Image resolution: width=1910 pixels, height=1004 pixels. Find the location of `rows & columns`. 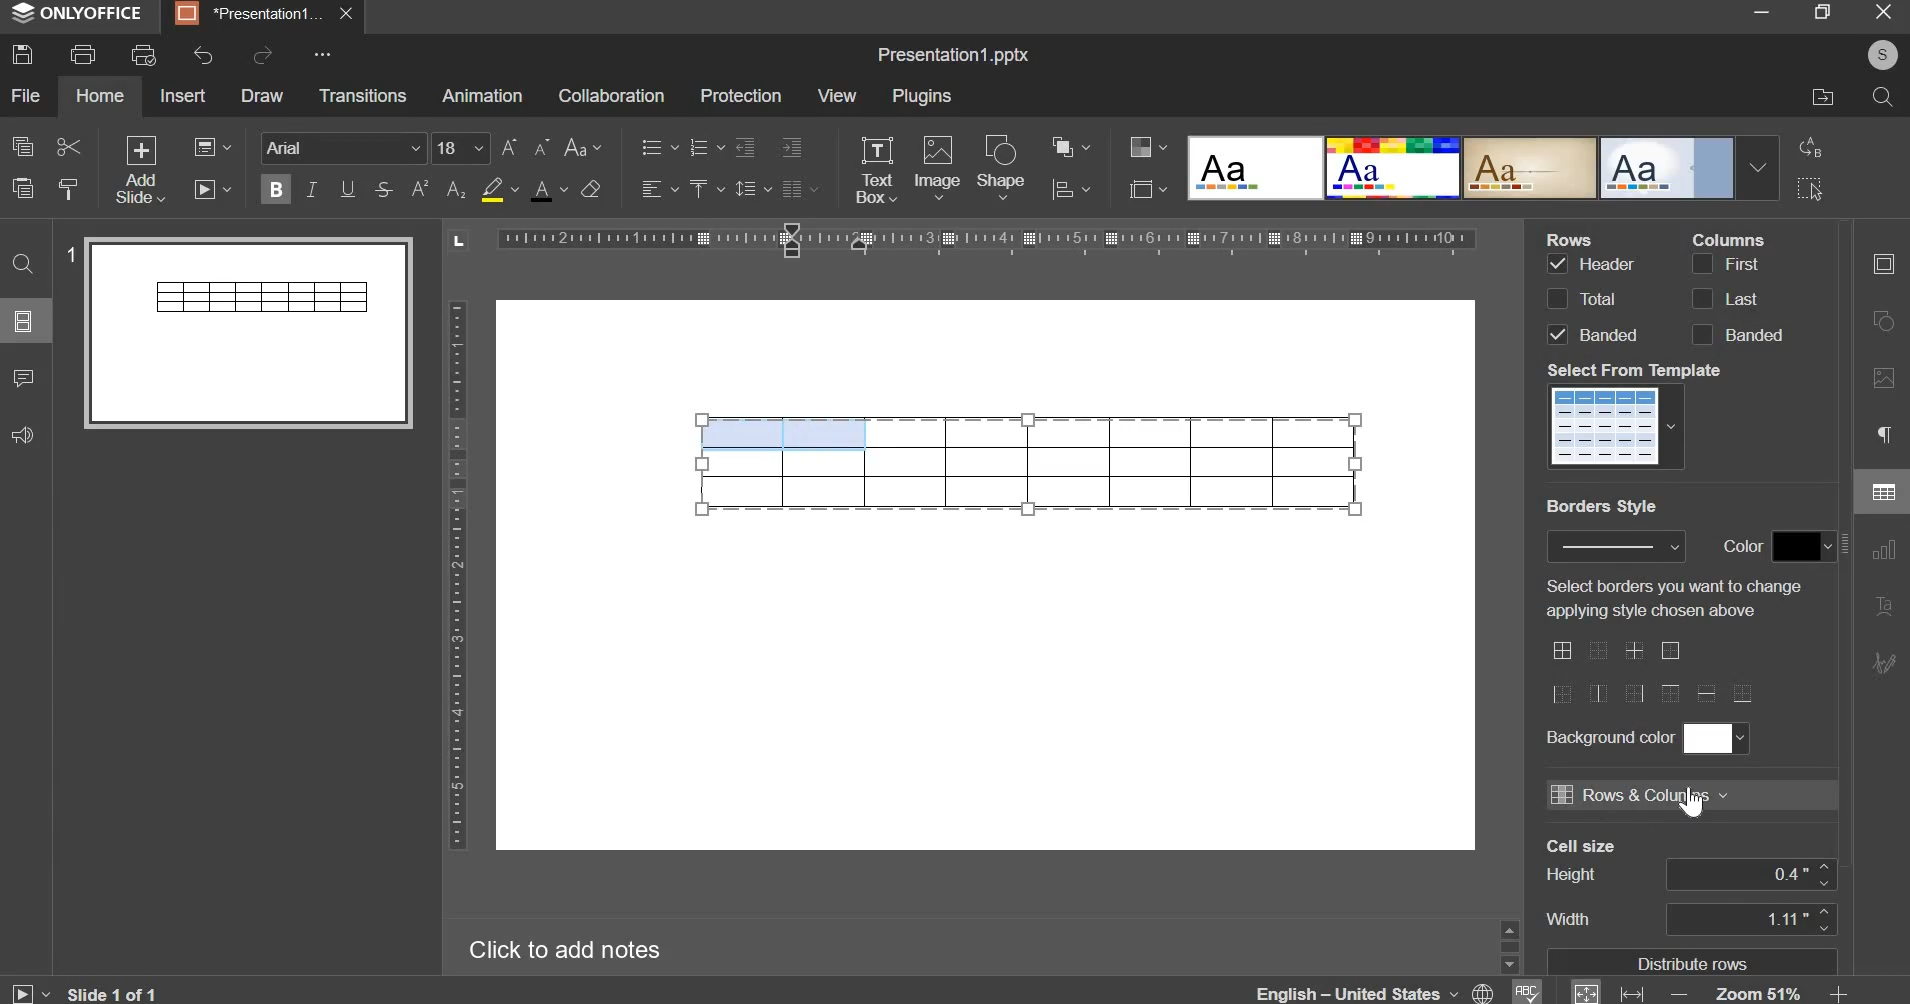

rows & columns is located at coordinates (1638, 794).